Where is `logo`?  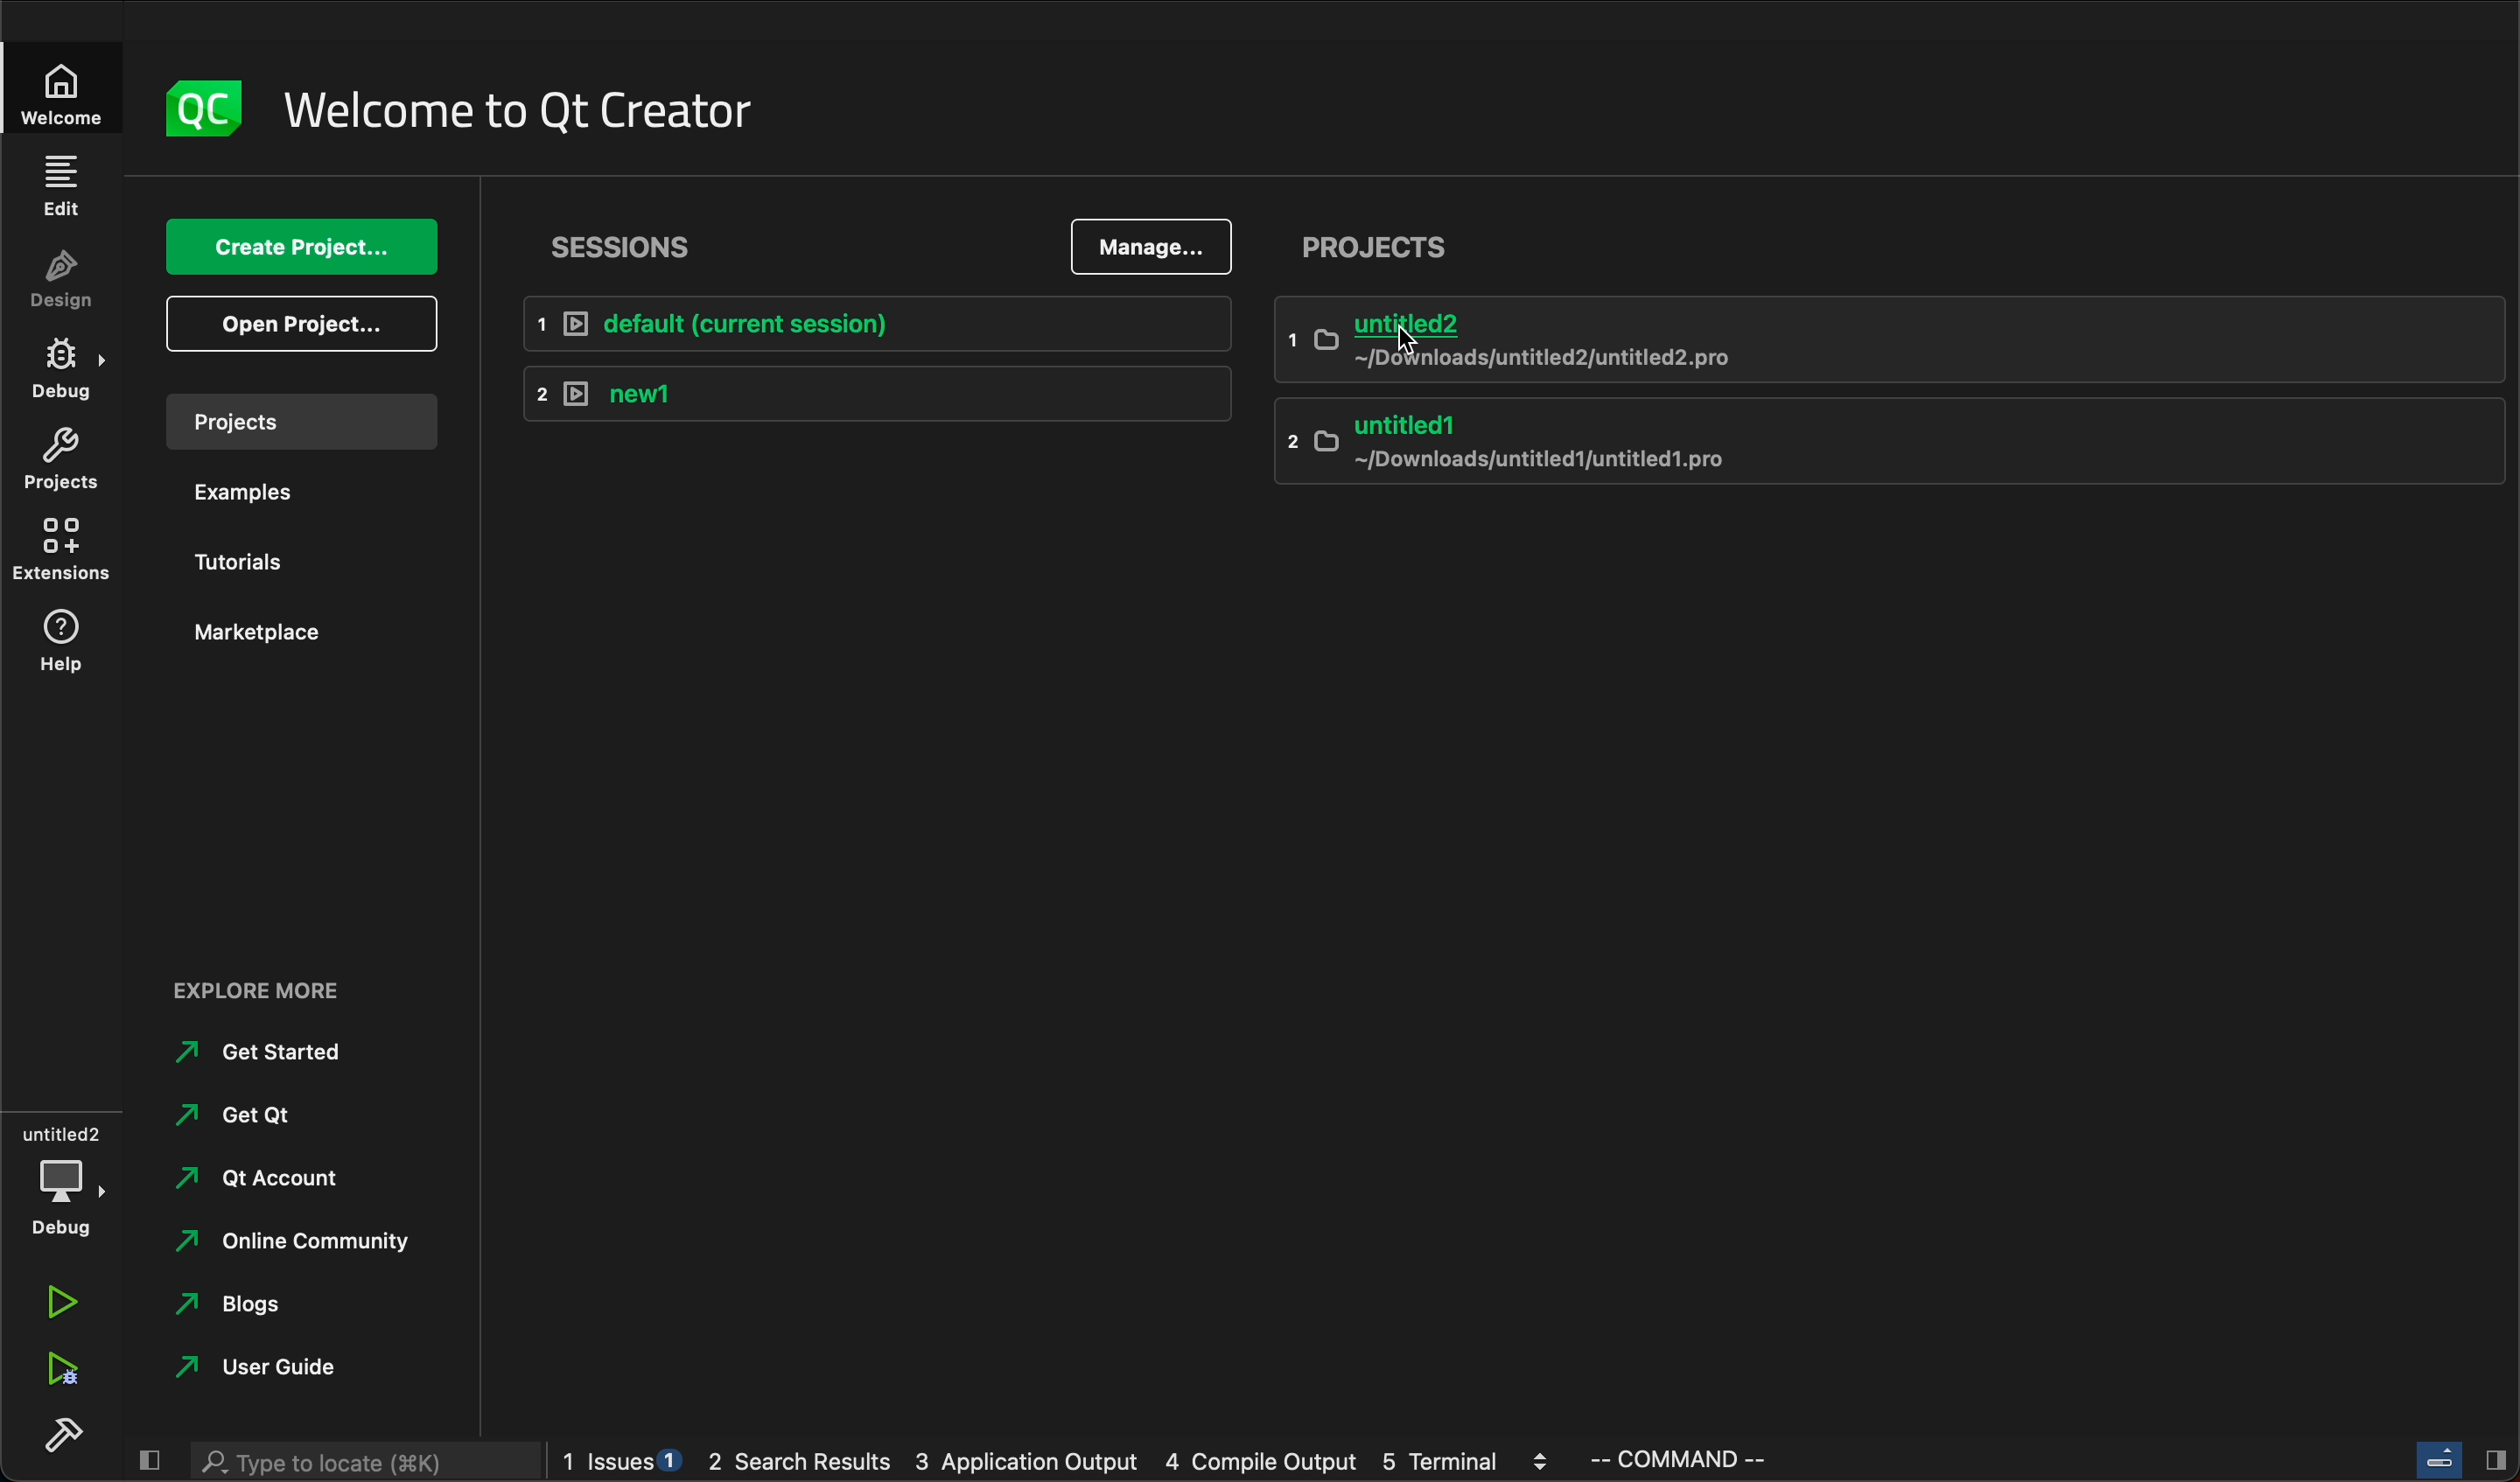 logo is located at coordinates (194, 110).